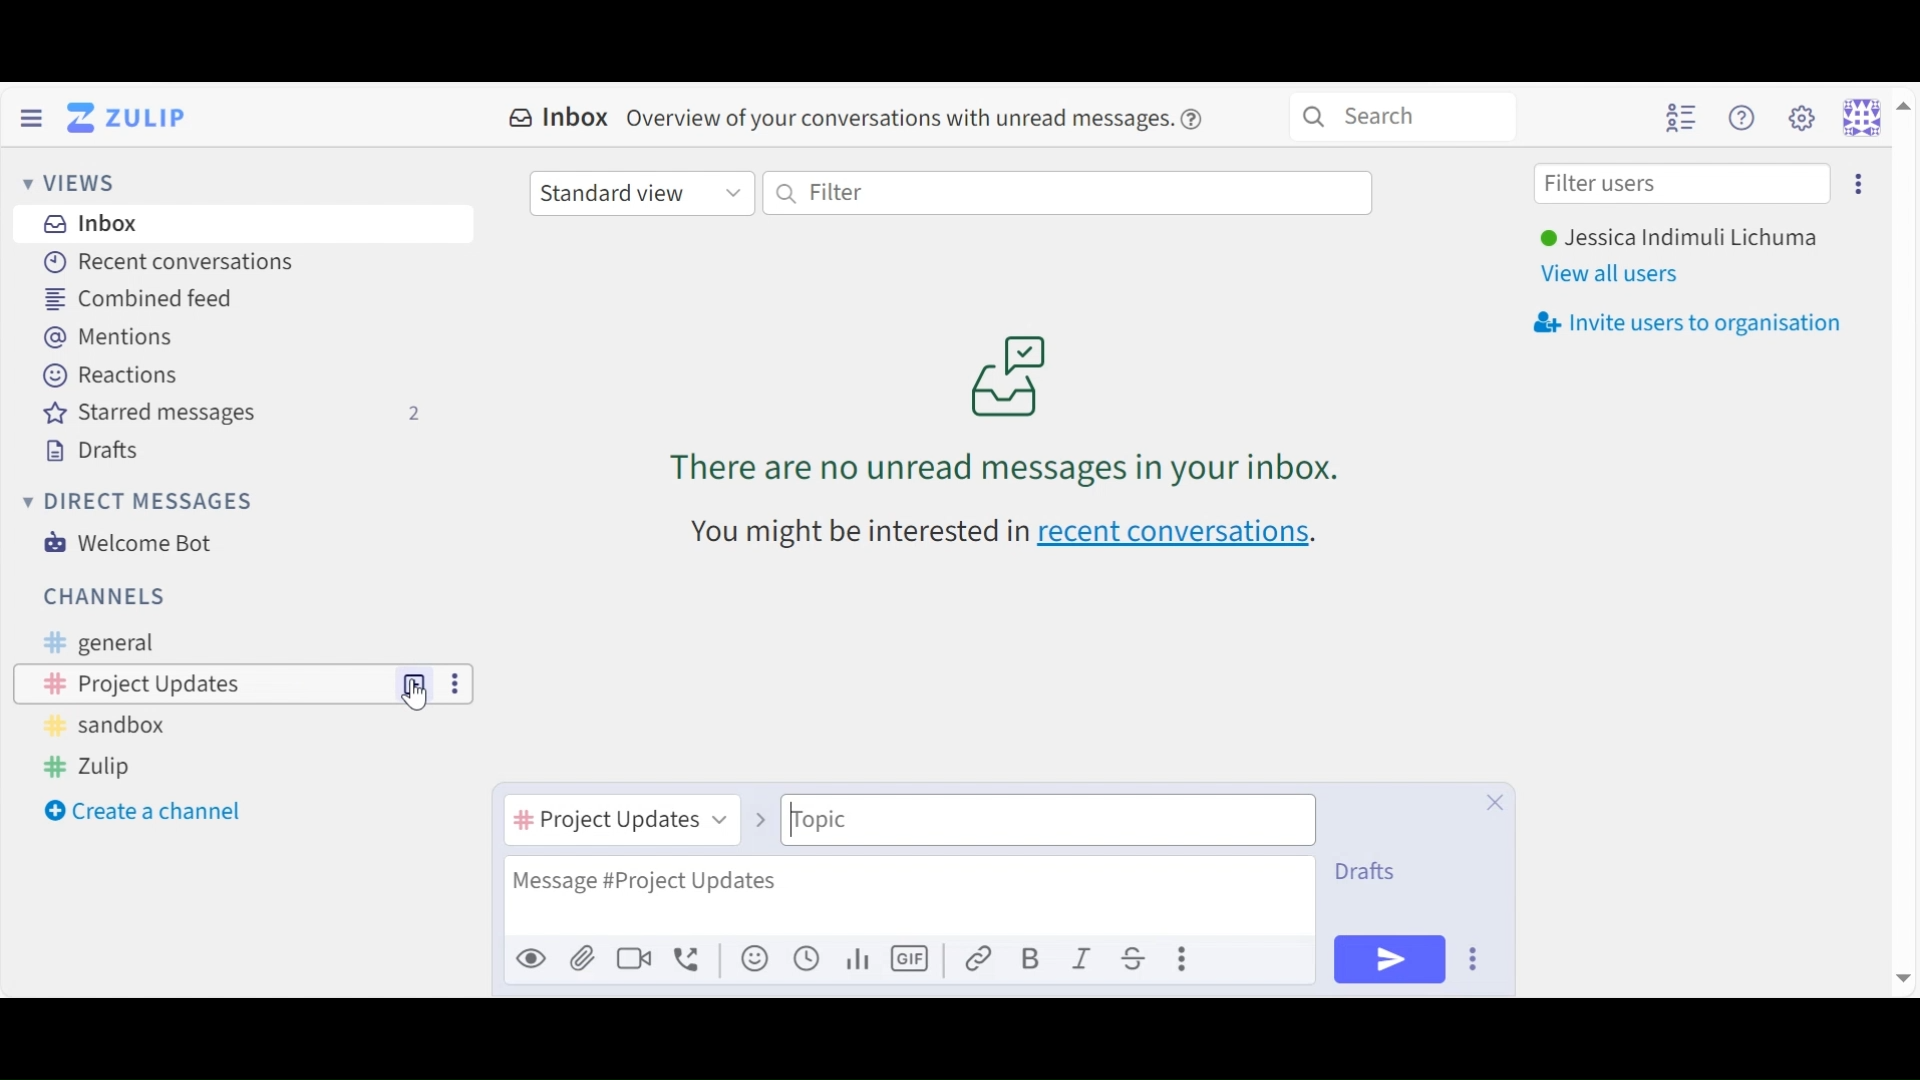 The height and width of the screenshot is (1080, 1920). I want to click on Mentions, so click(110, 336).